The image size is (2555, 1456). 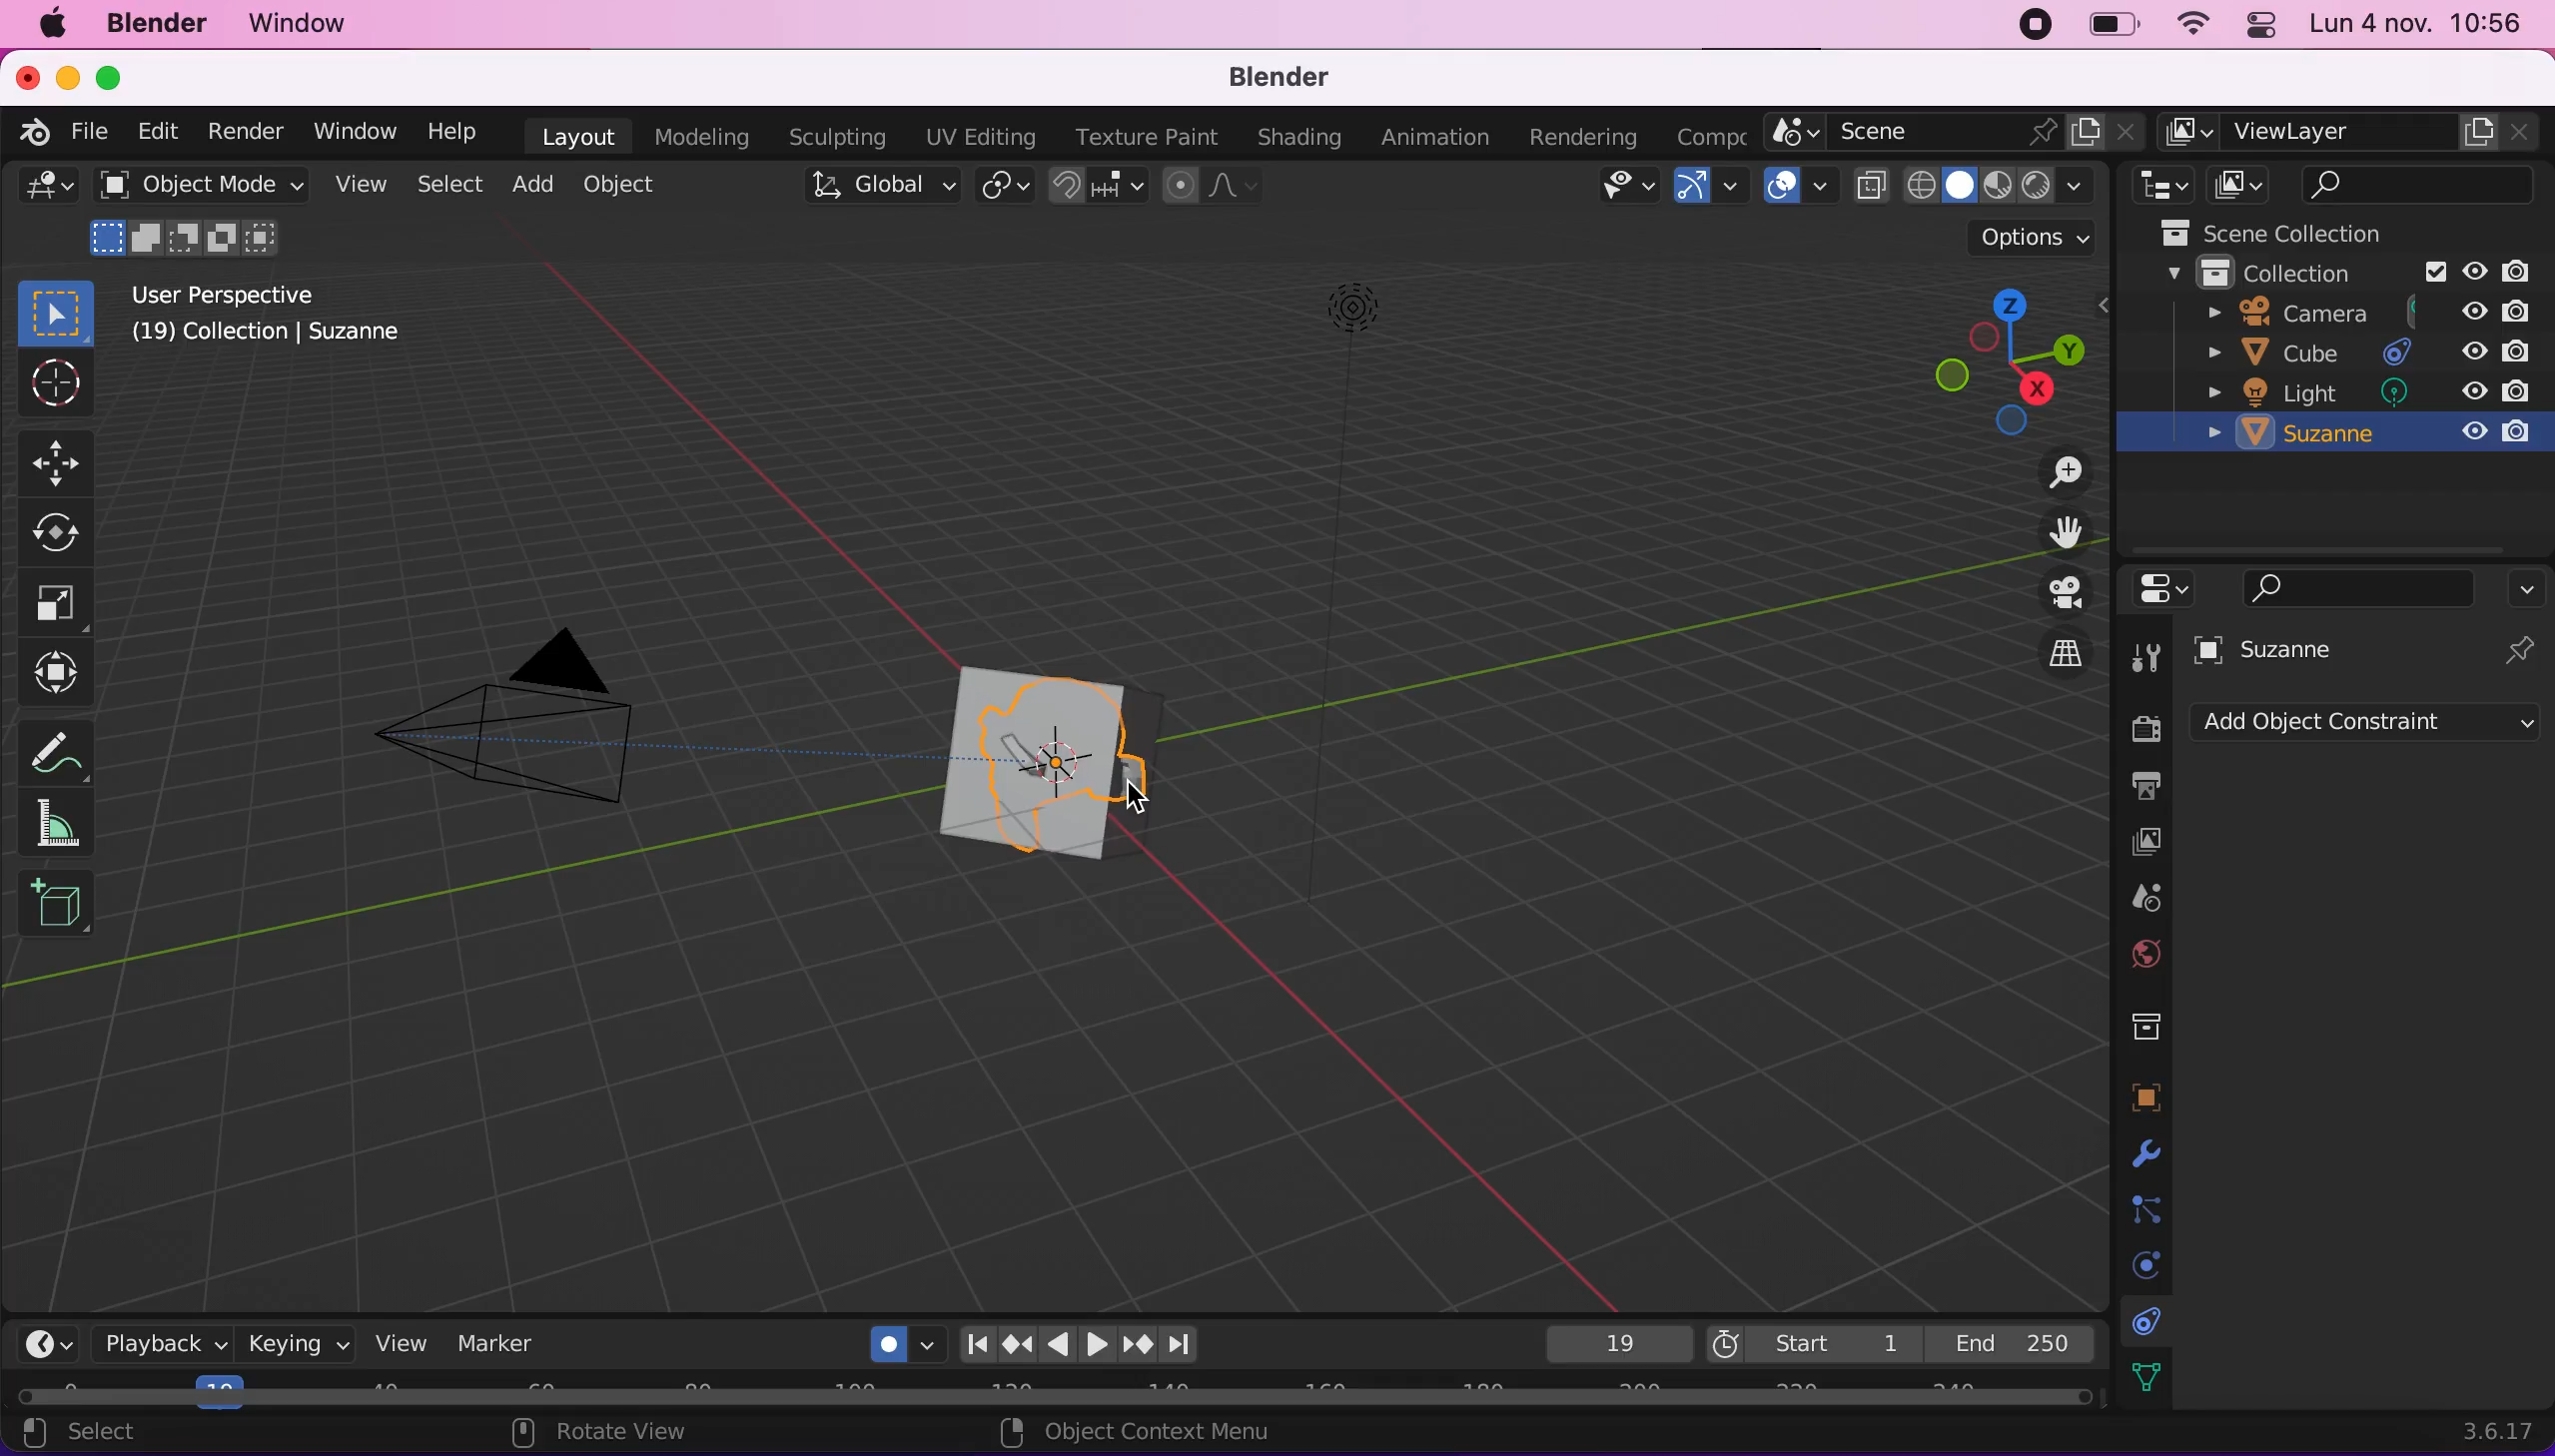 What do you see at coordinates (623, 184) in the screenshot?
I see `object` at bounding box center [623, 184].